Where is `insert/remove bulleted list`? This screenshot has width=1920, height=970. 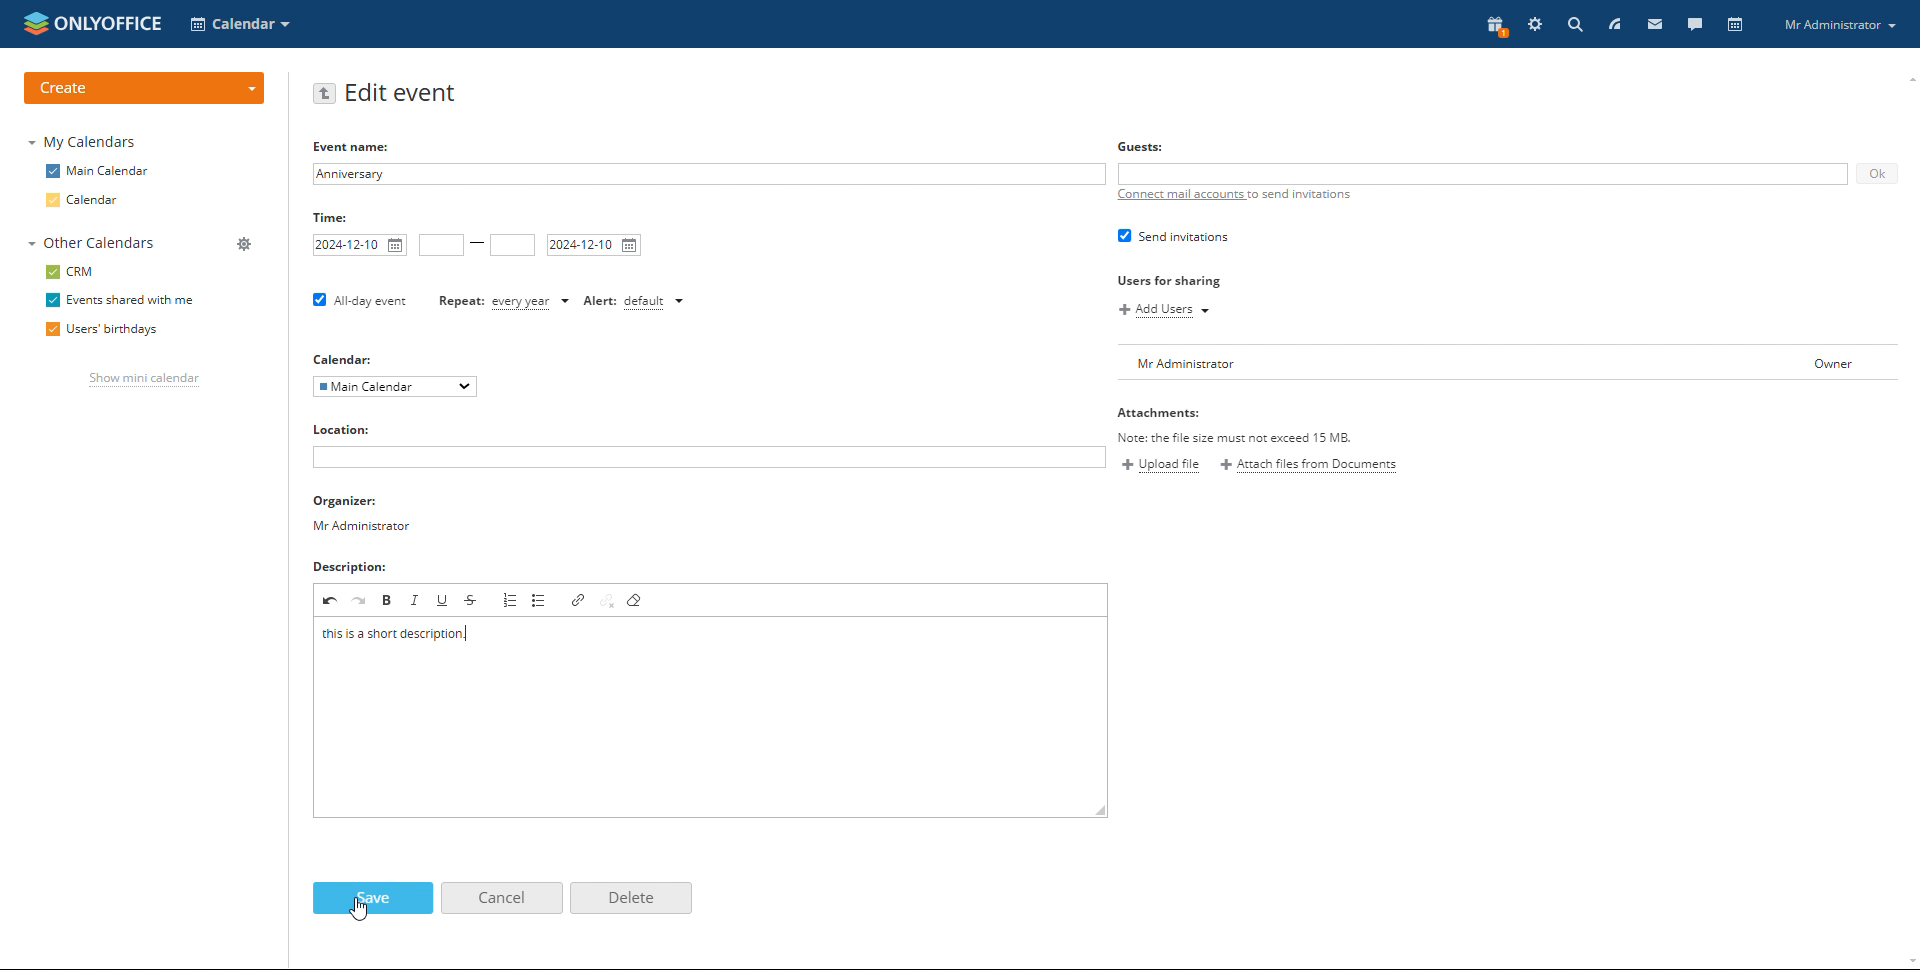 insert/remove bulleted list is located at coordinates (540, 599).